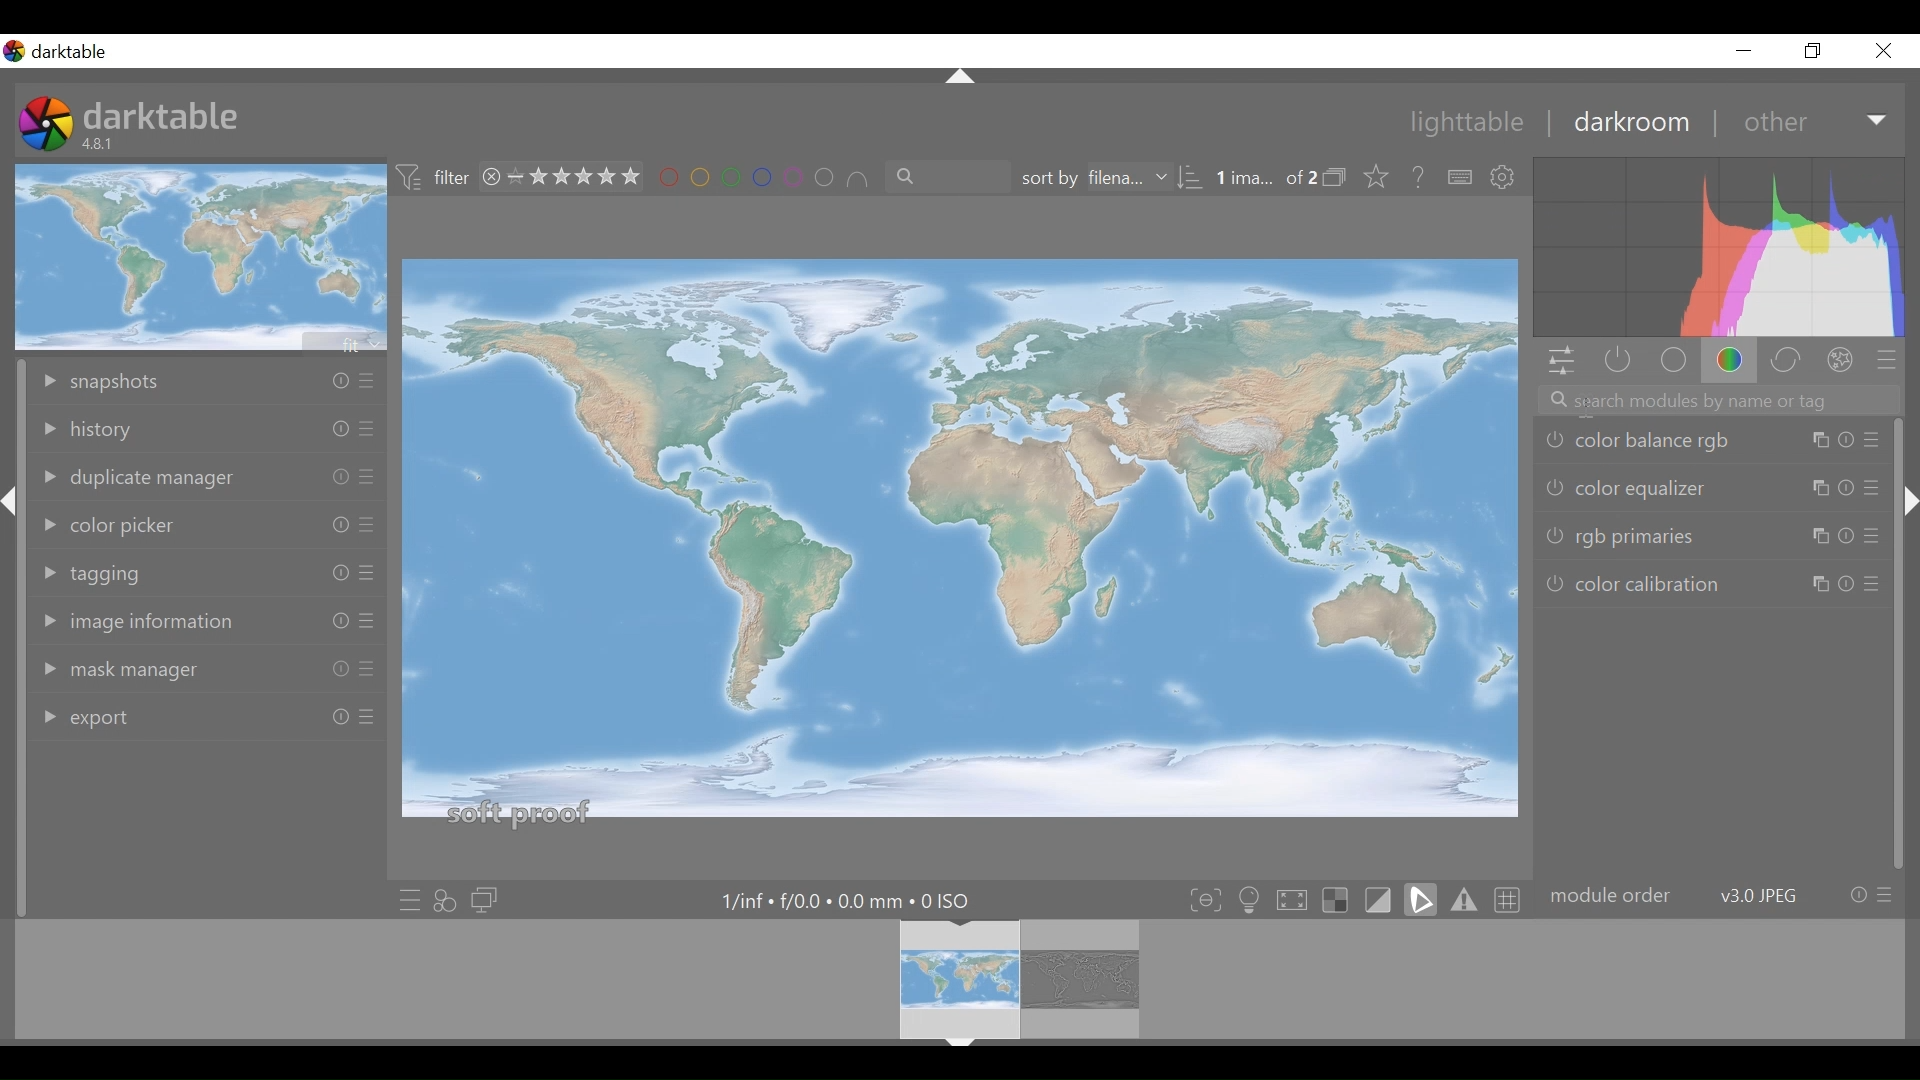  I want to click on search modules, so click(1718, 400).